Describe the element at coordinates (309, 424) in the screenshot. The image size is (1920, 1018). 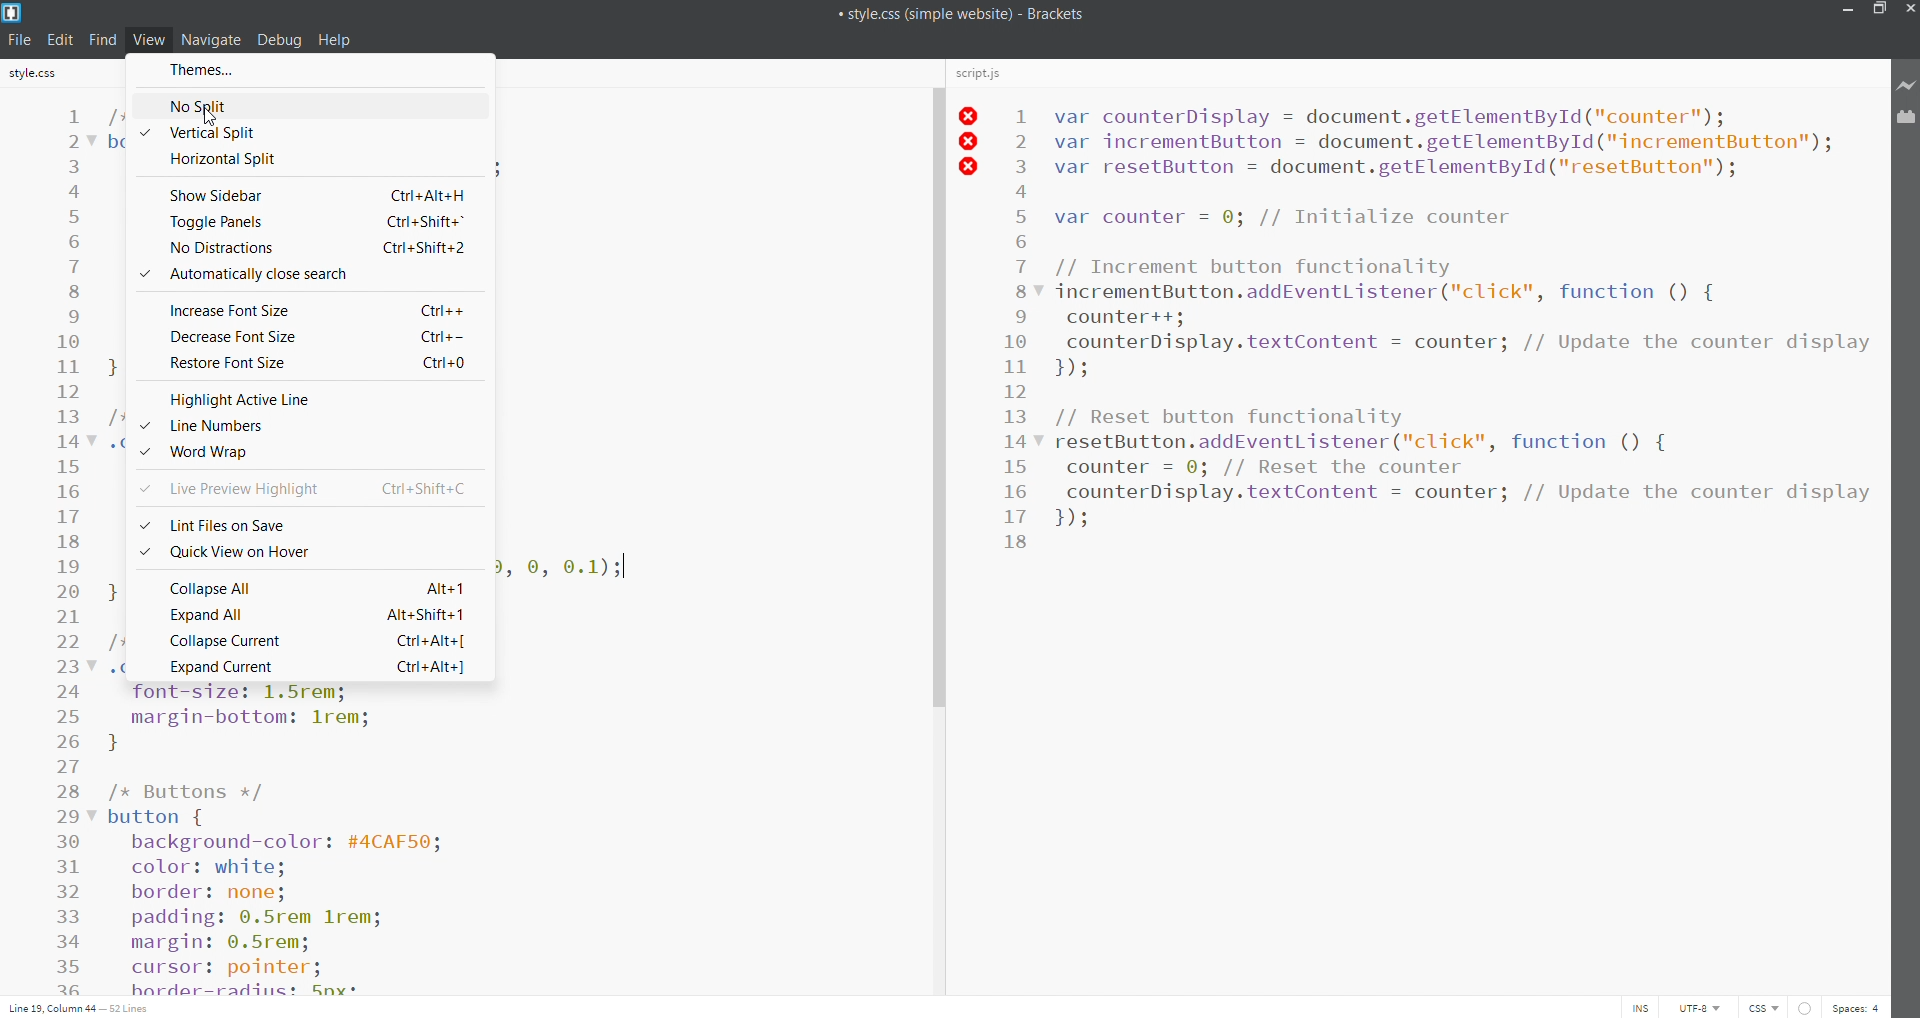
I see `line number` at that location.